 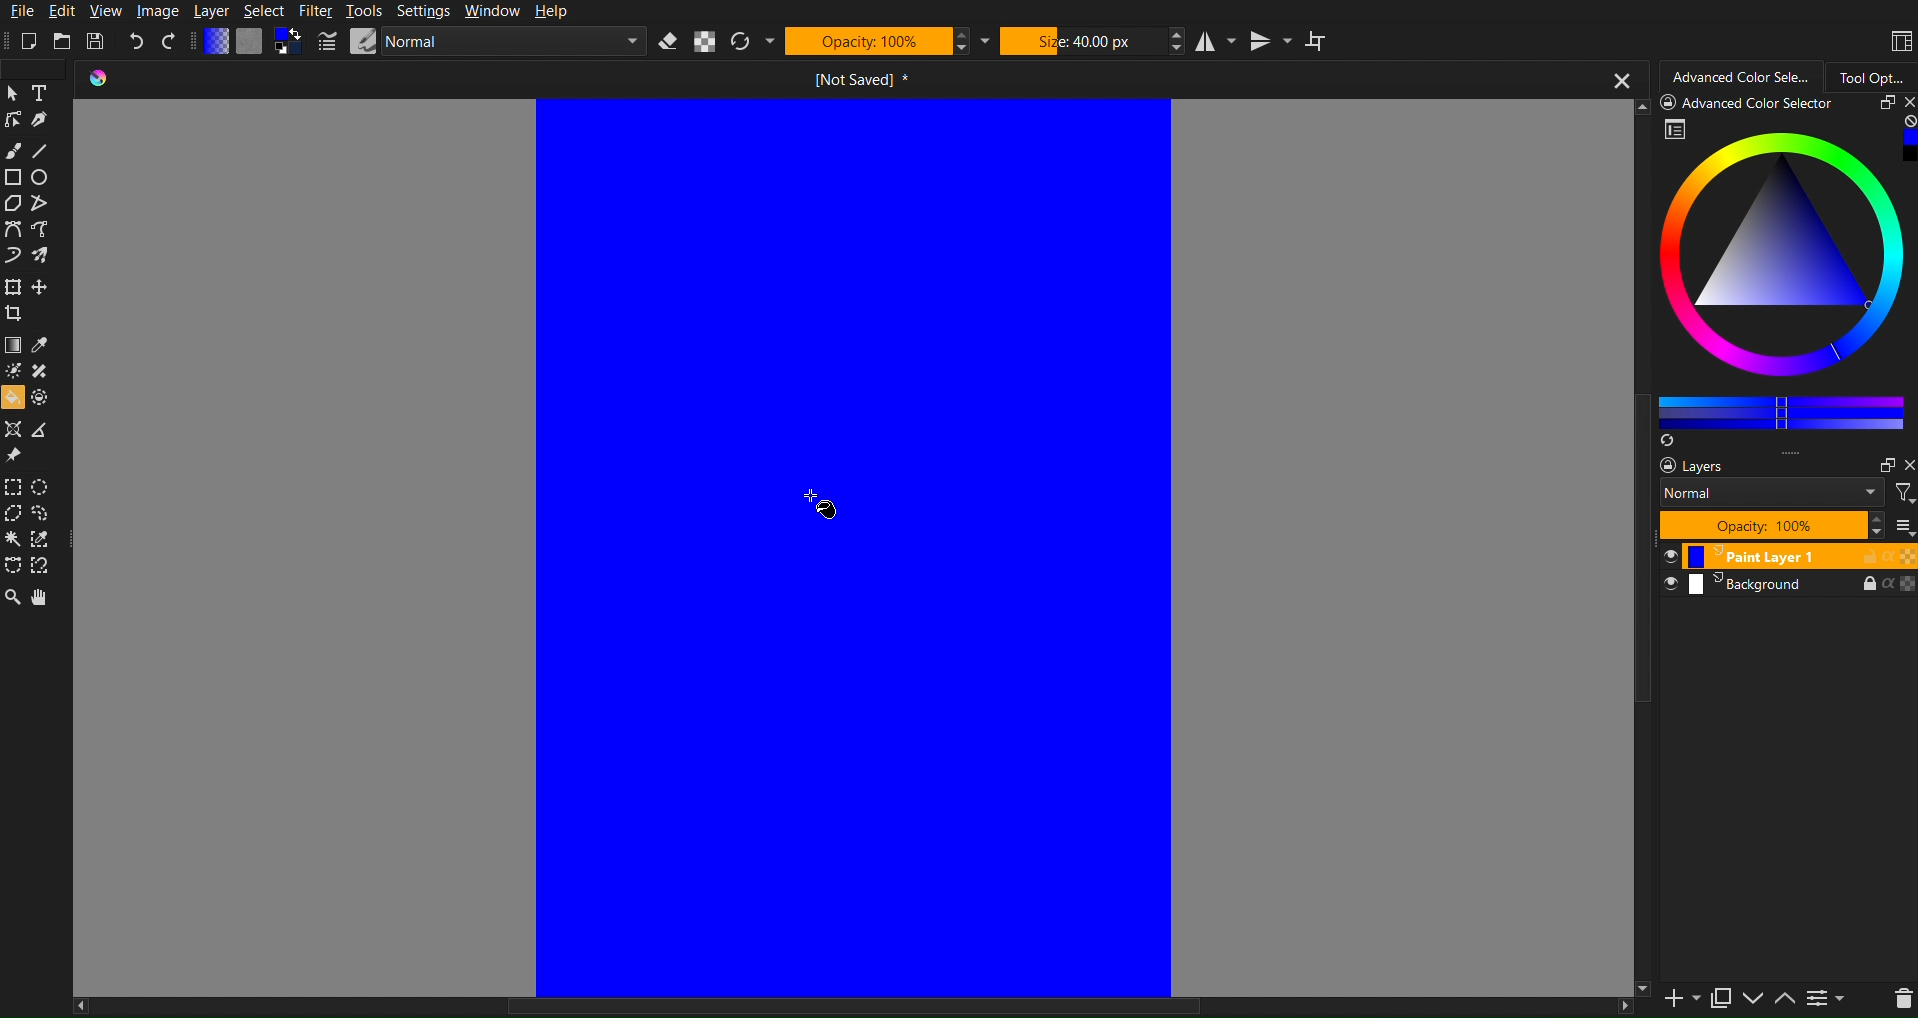 What do you see at coordinates (1640, 622) in the screenshot?
I see `` at bounding box center [1640, 622].